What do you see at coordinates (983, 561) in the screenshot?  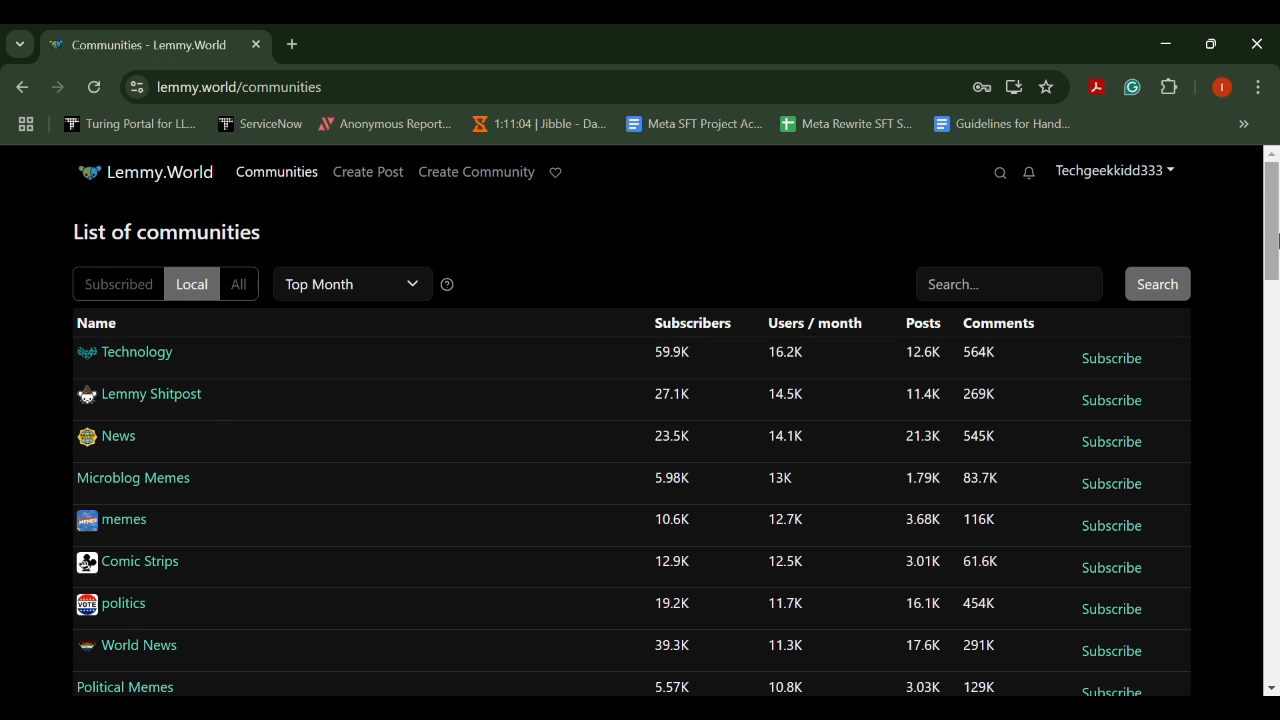 I see `61.6K` at bounding box center [983, 561].